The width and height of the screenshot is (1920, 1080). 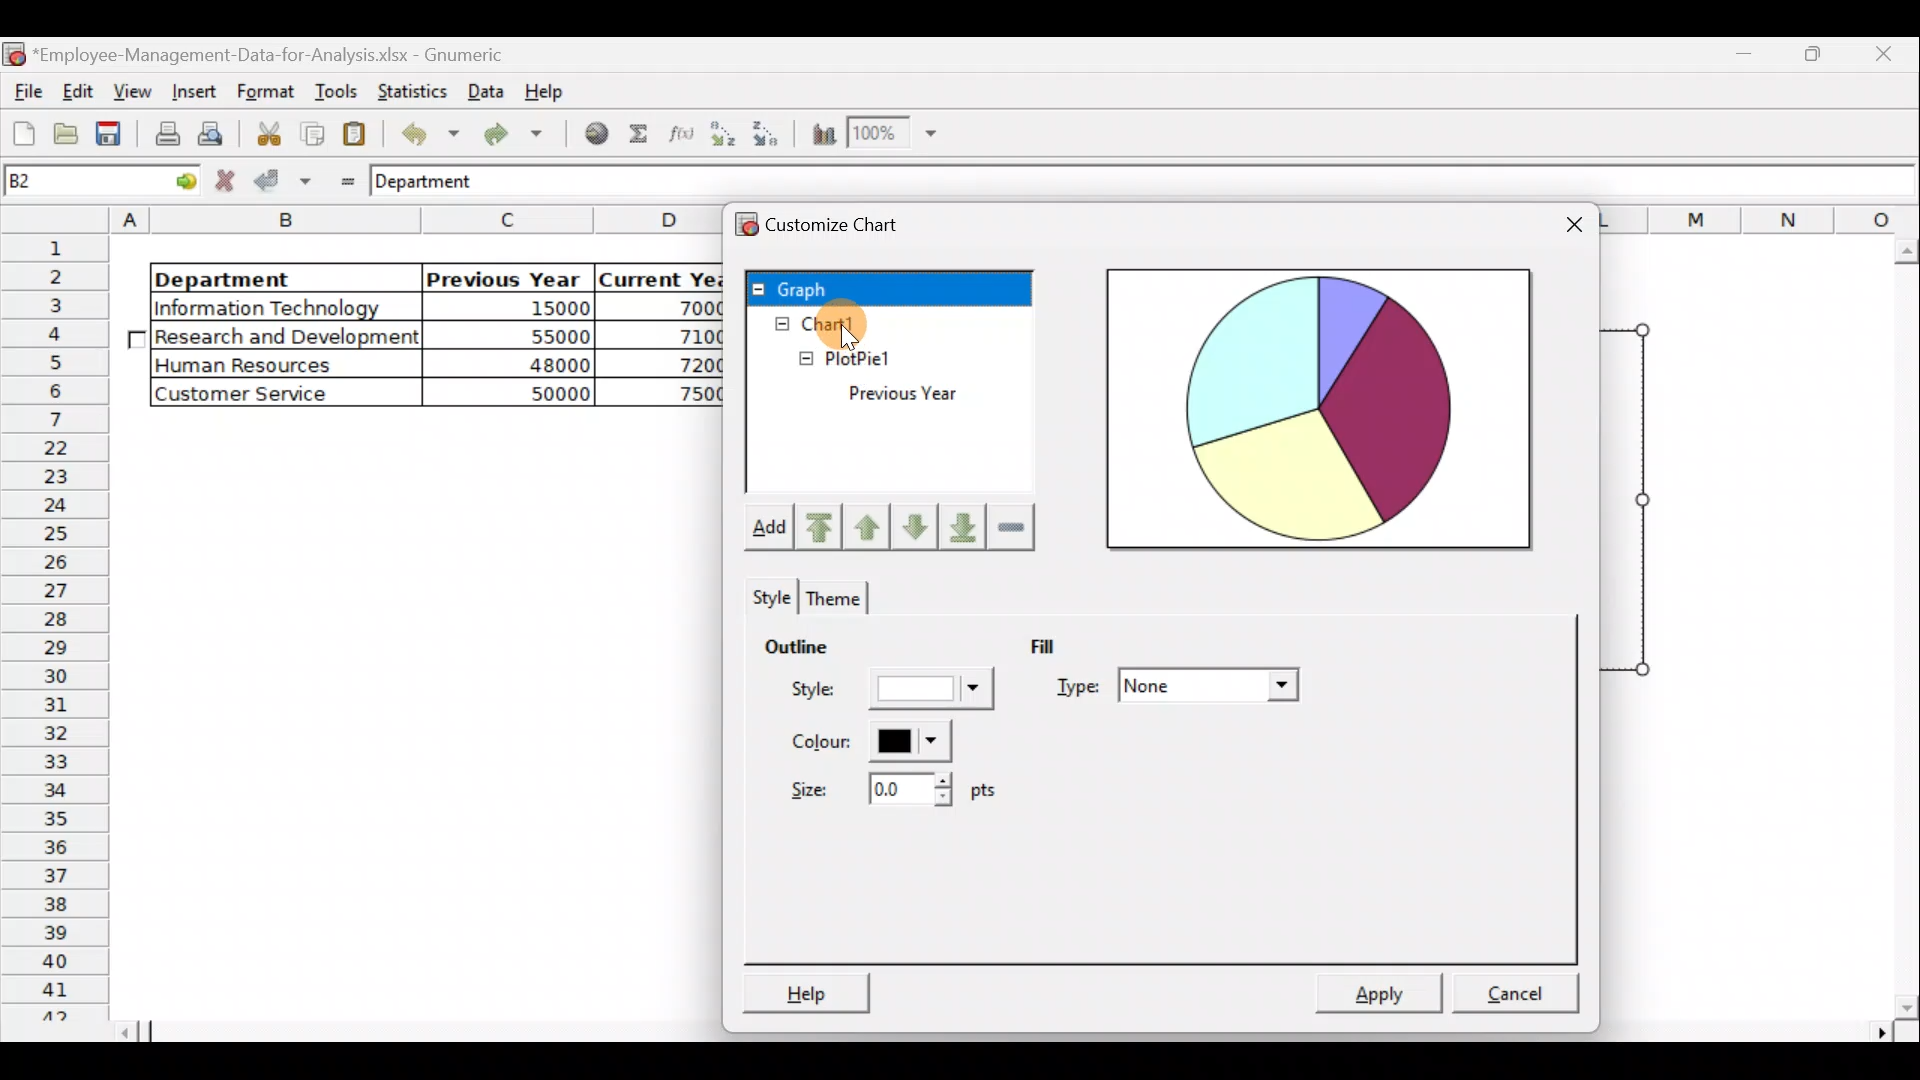 I want to click on Help, so click(x=806, y=989).